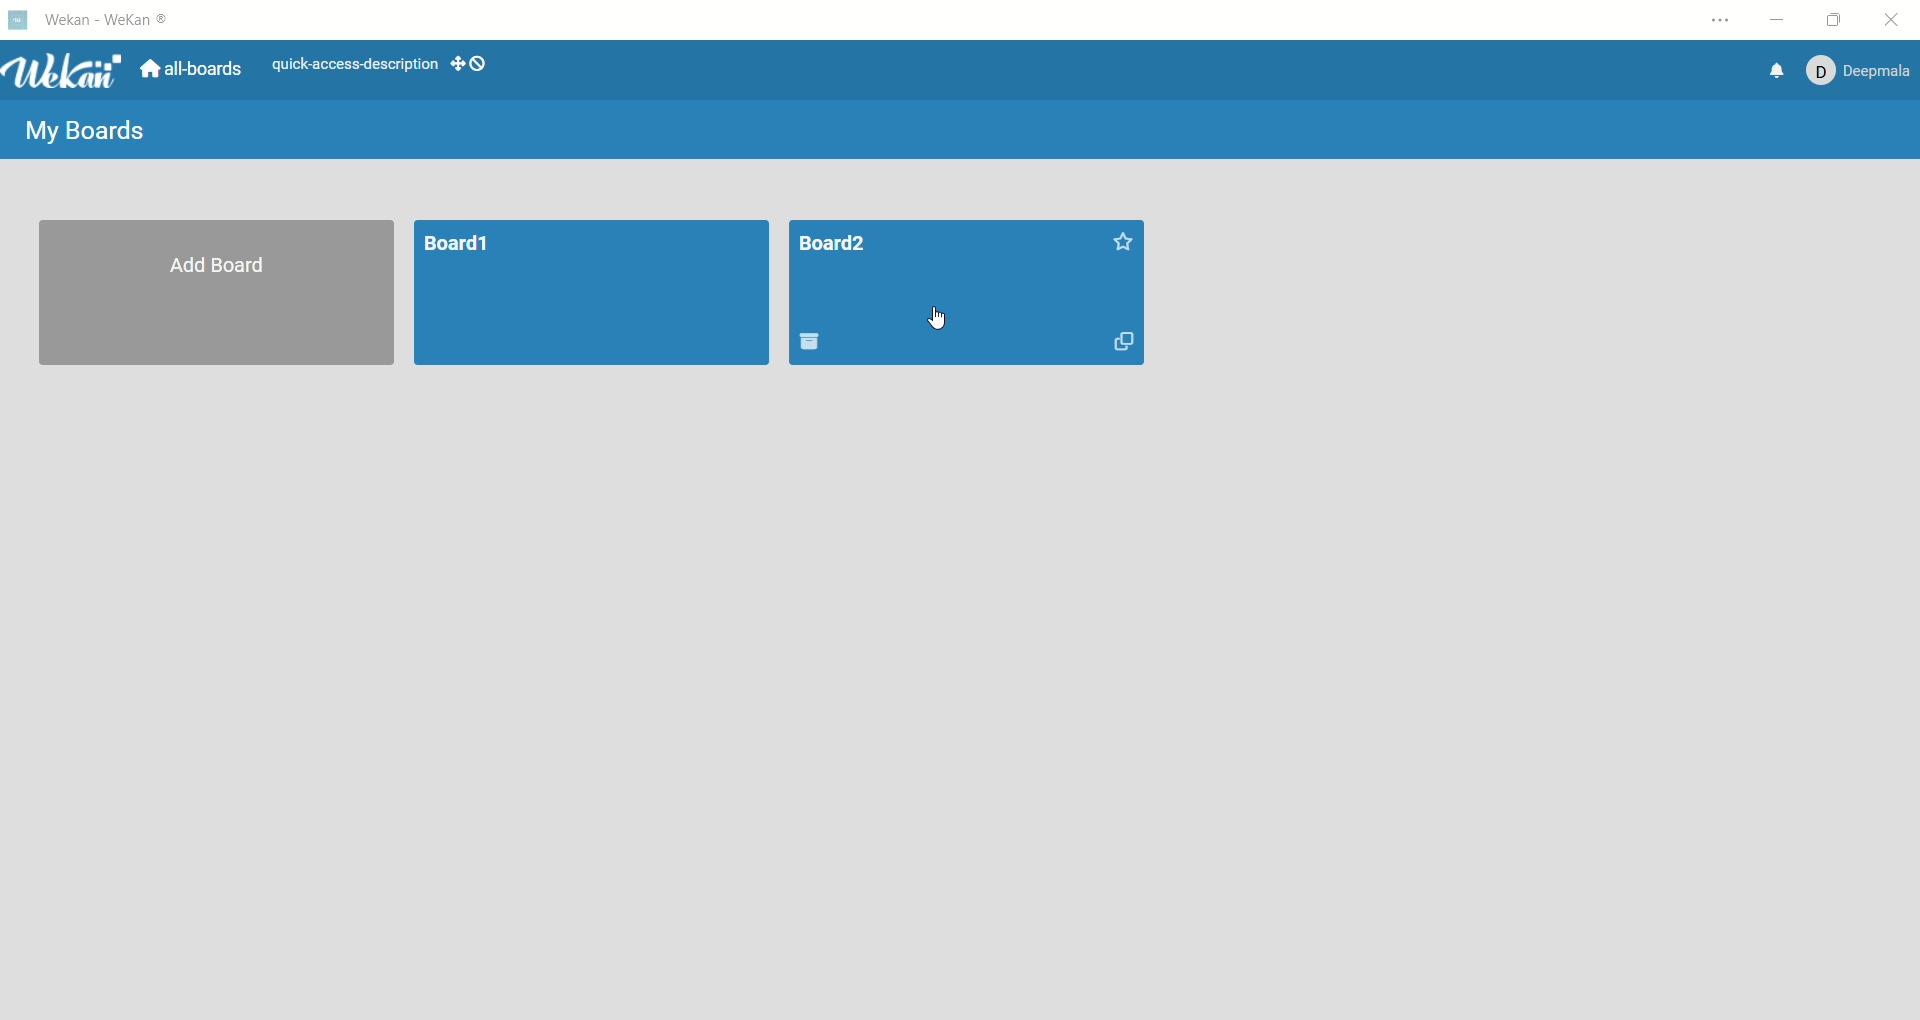 The height and width of the screenshot is (1020, 1920). Describe the element at coordinates (844, 243) in the screenshot. I see `title` at that location.